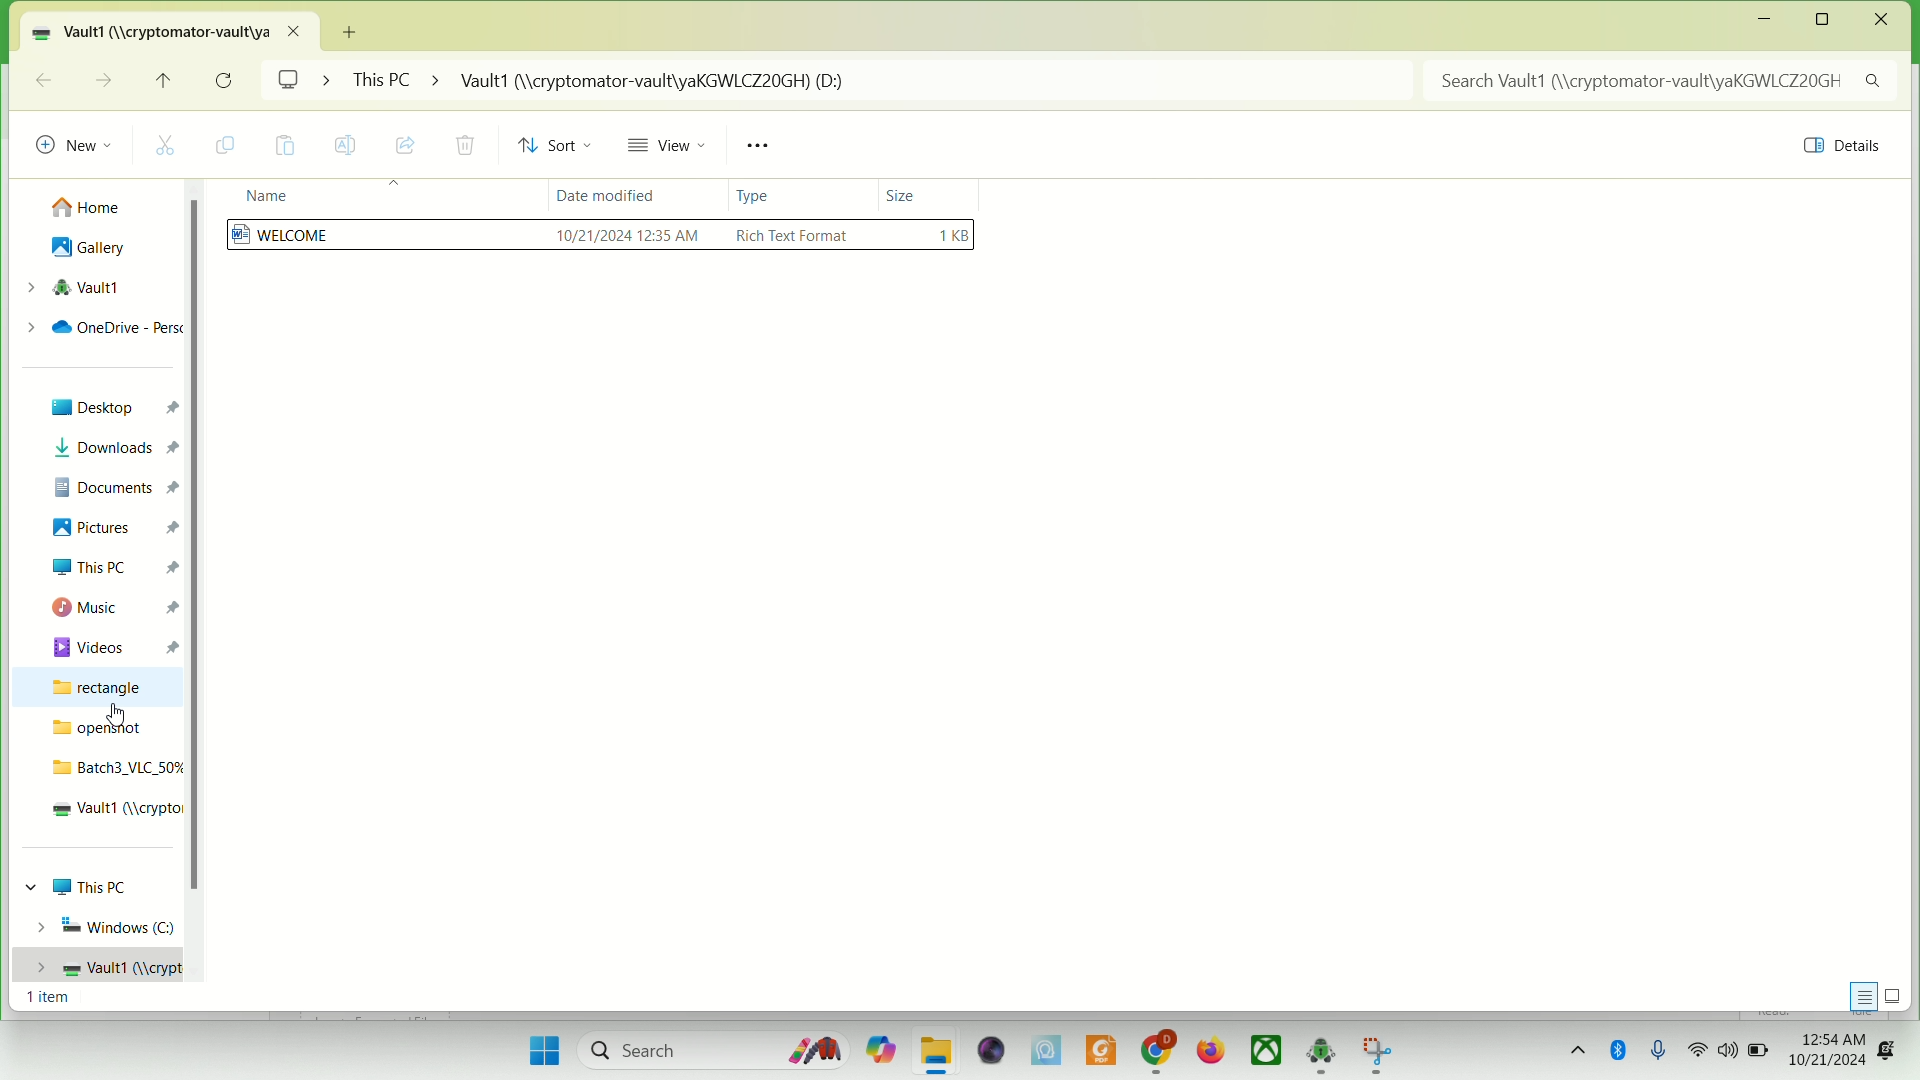 The image size is (1920, 1080). I want to click on 1 item, so click(47, 999).